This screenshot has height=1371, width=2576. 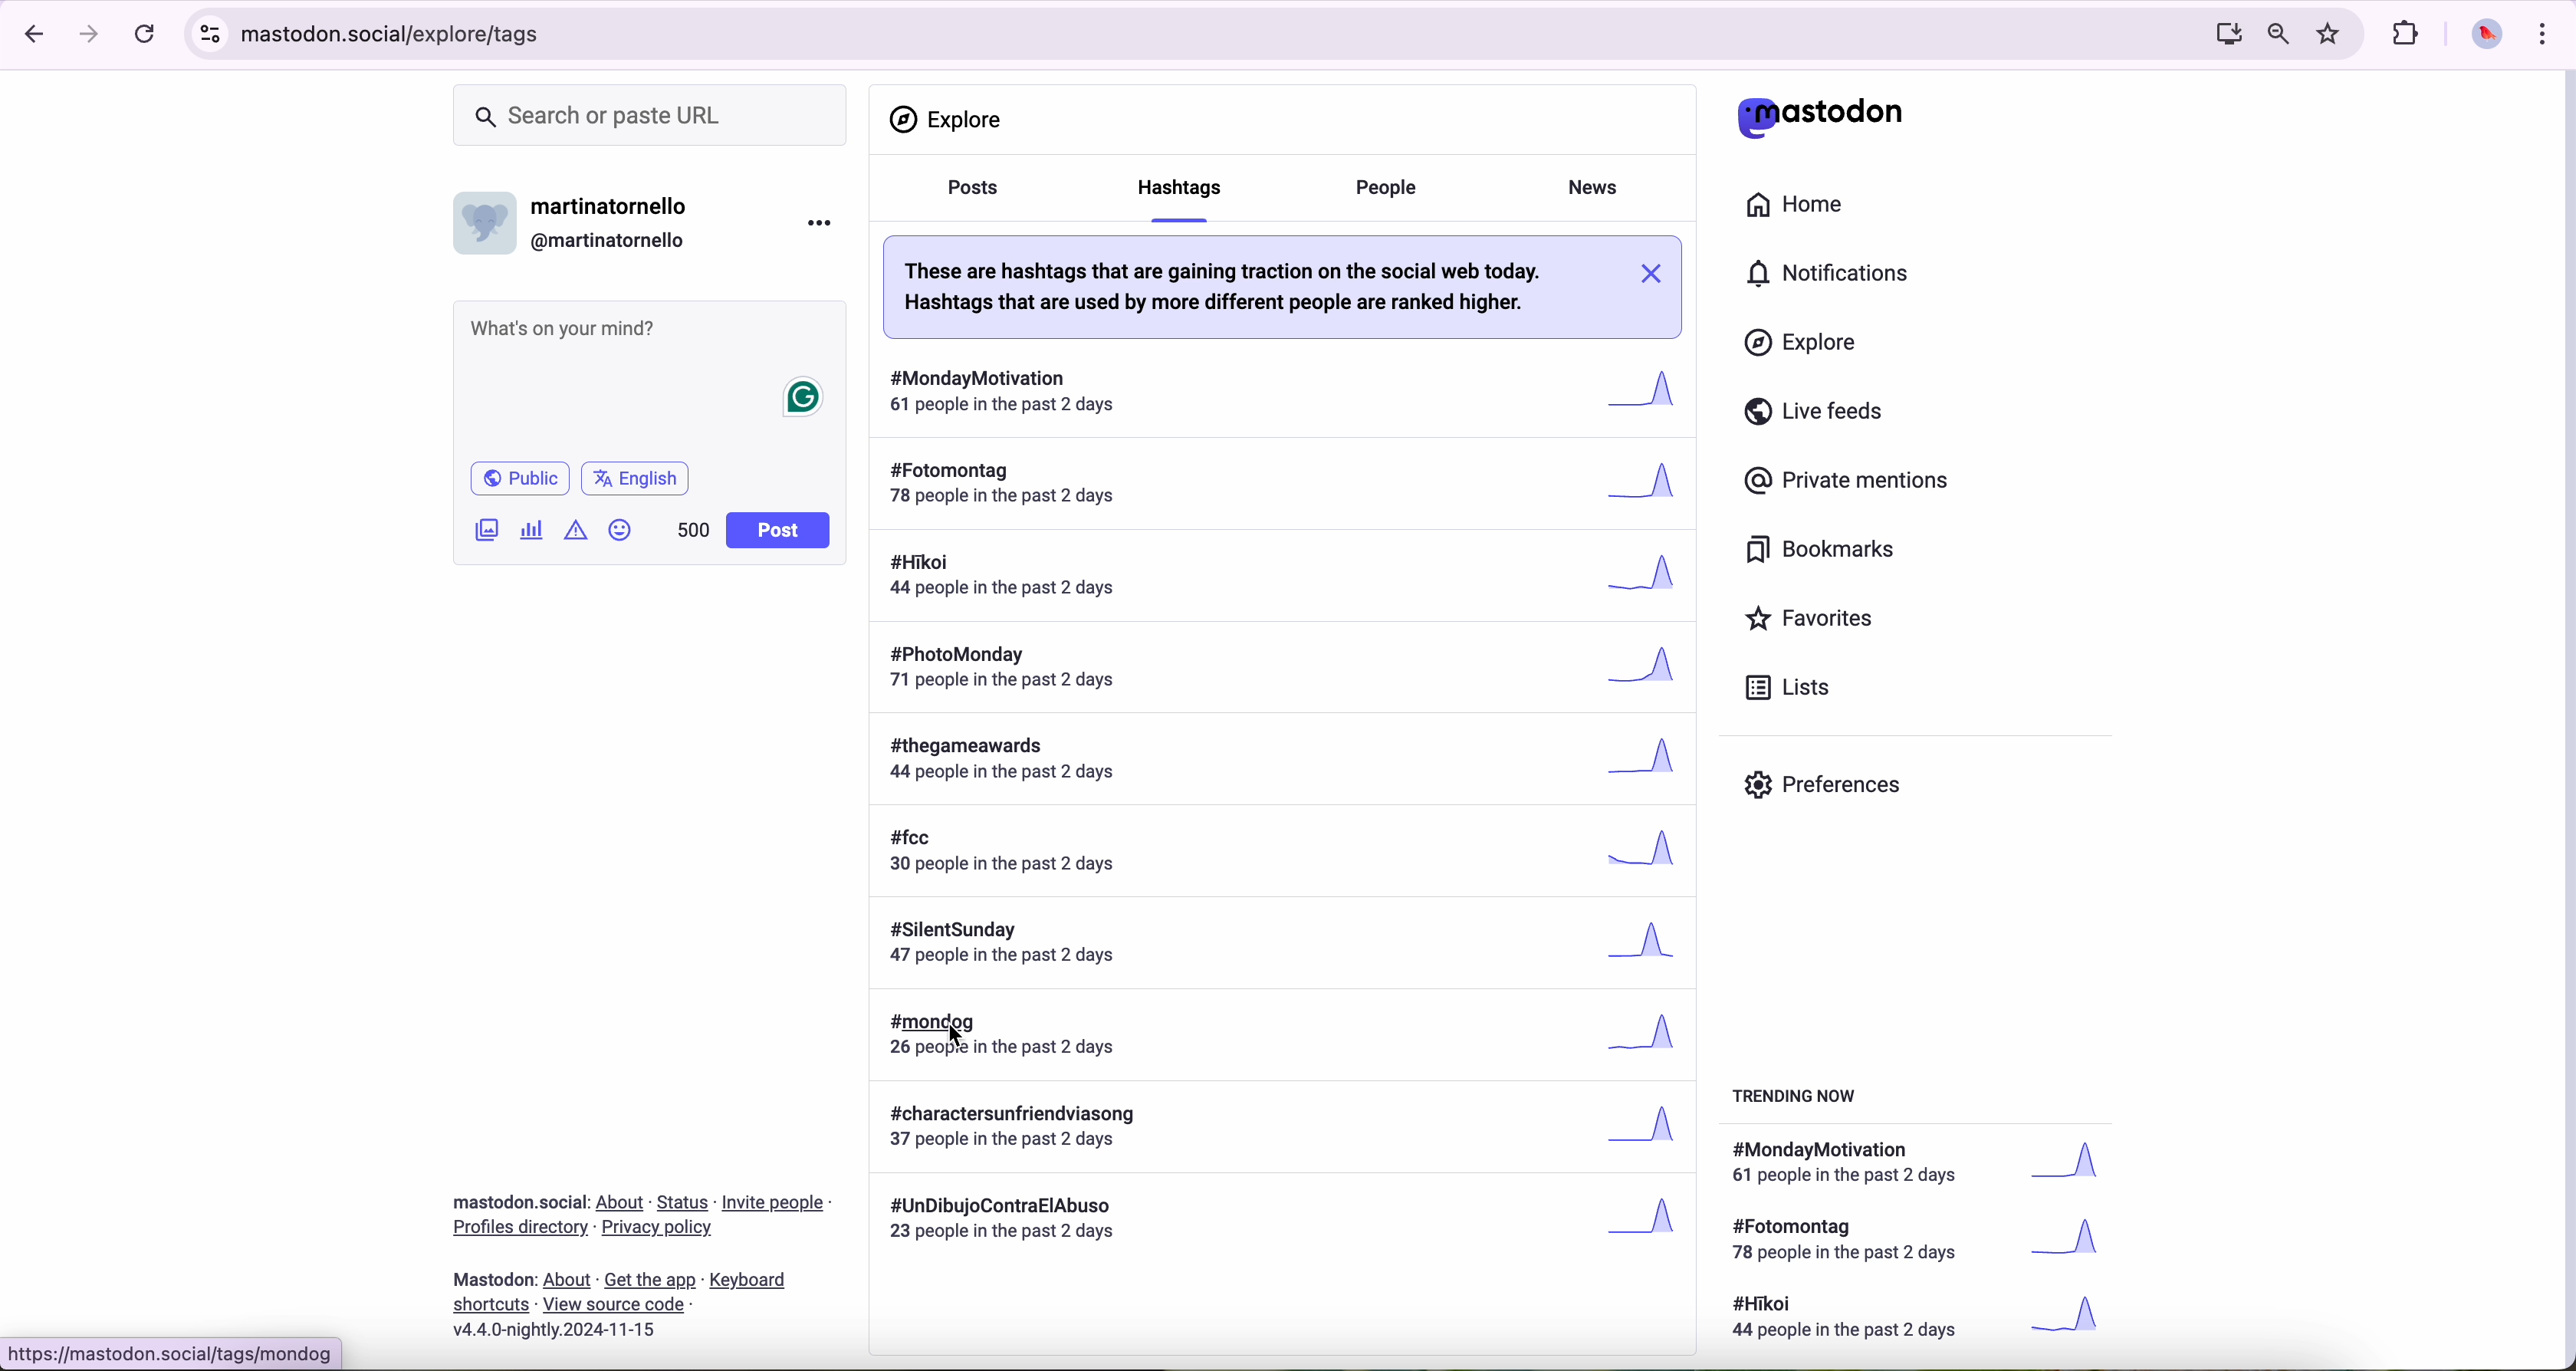 I want to click on Mastodon social, so click(x=515, y=1202).